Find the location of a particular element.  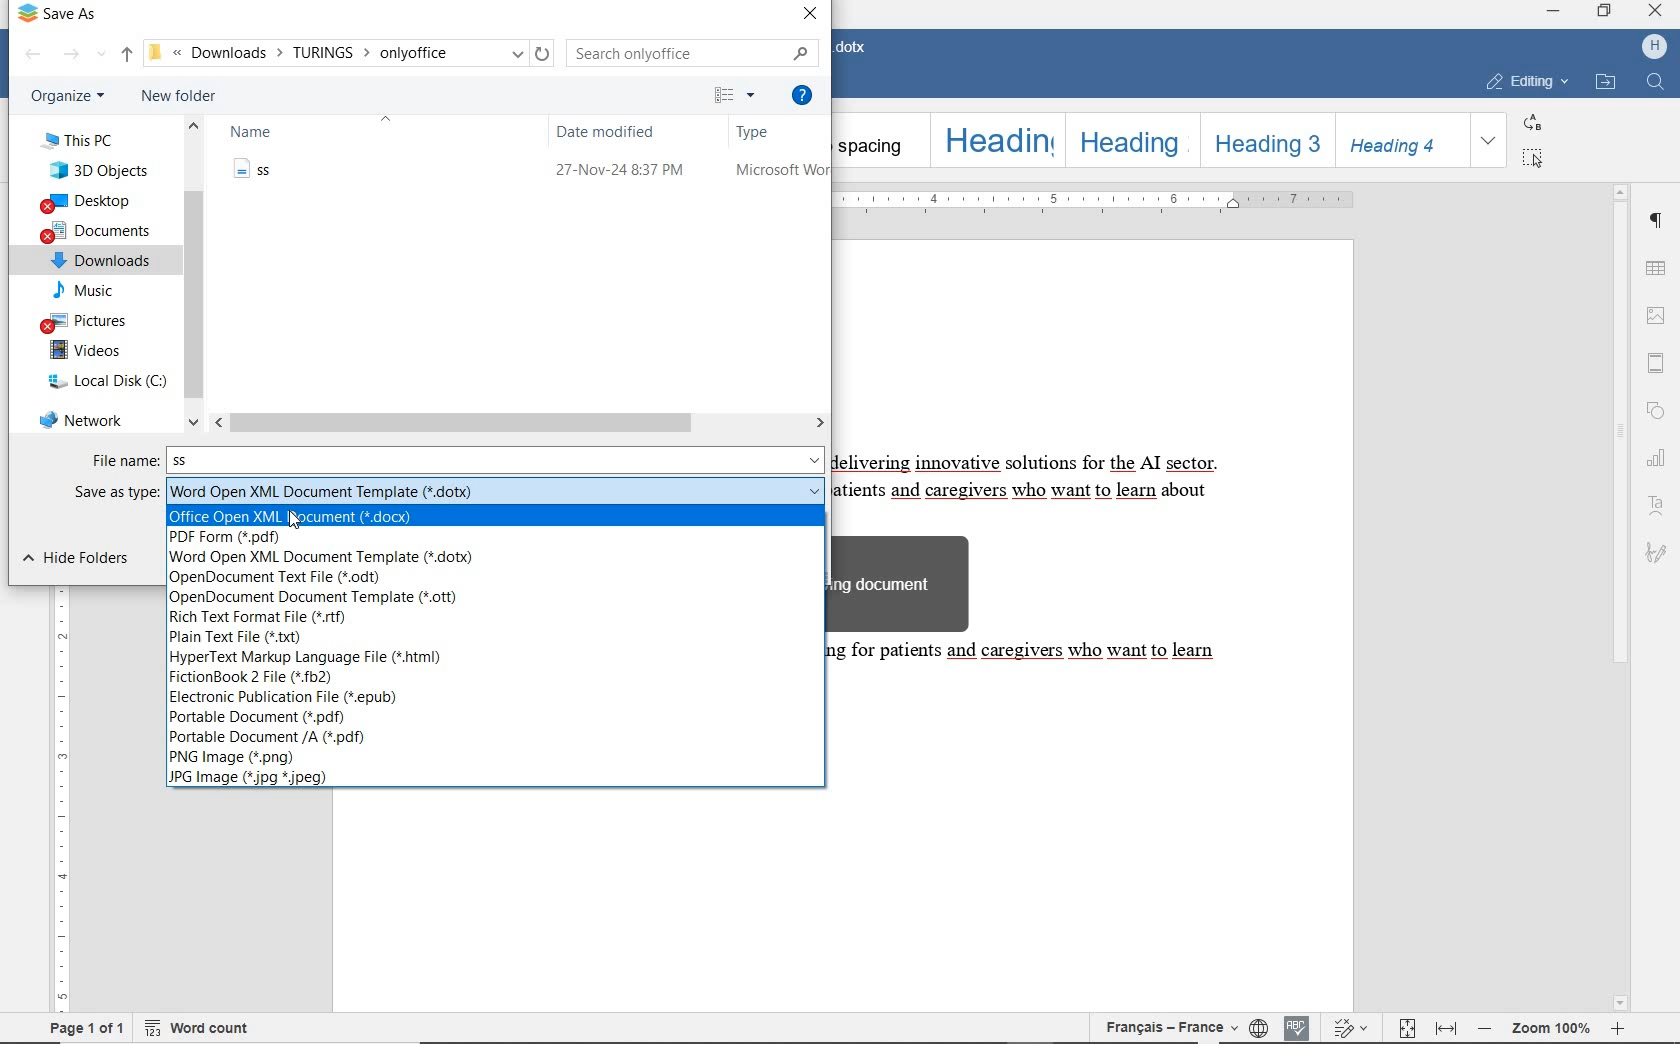

HEADING 3 is located at coordinates (1262, 141).